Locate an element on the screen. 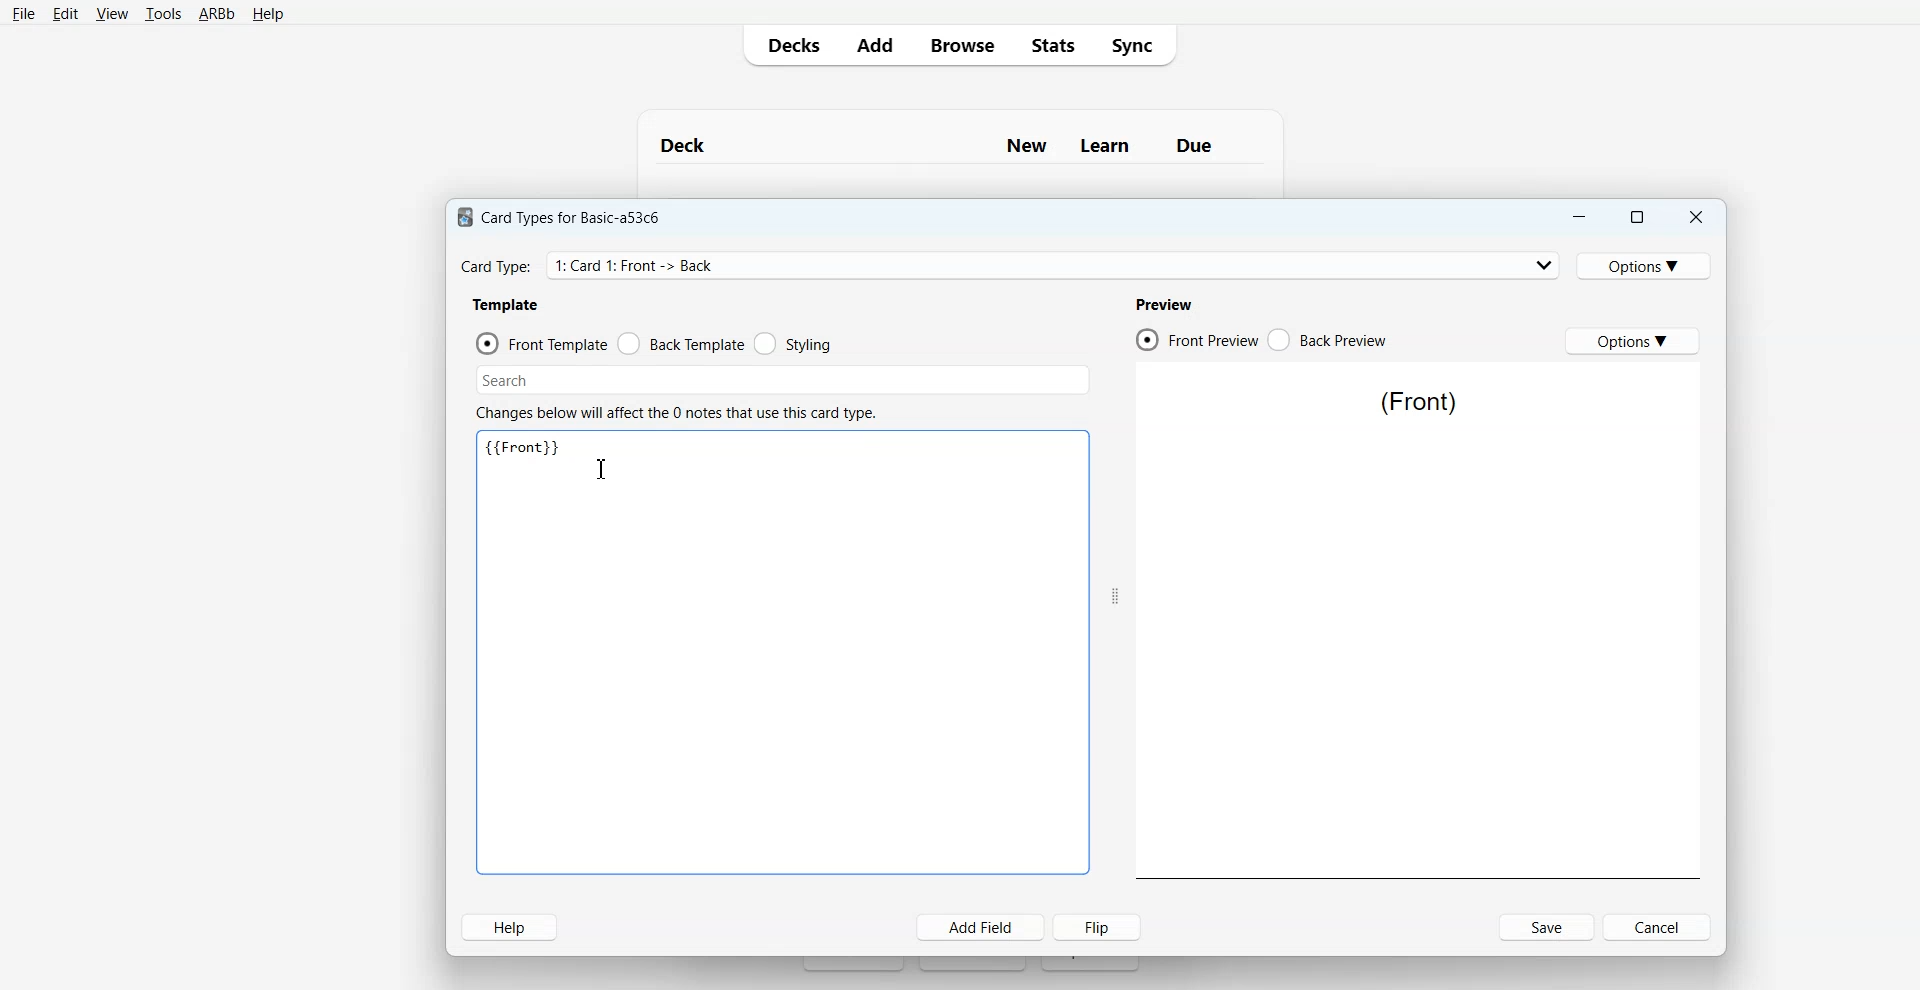 This screenshot has height=990, width=1920. Tools is located at coordinates (163, 15).